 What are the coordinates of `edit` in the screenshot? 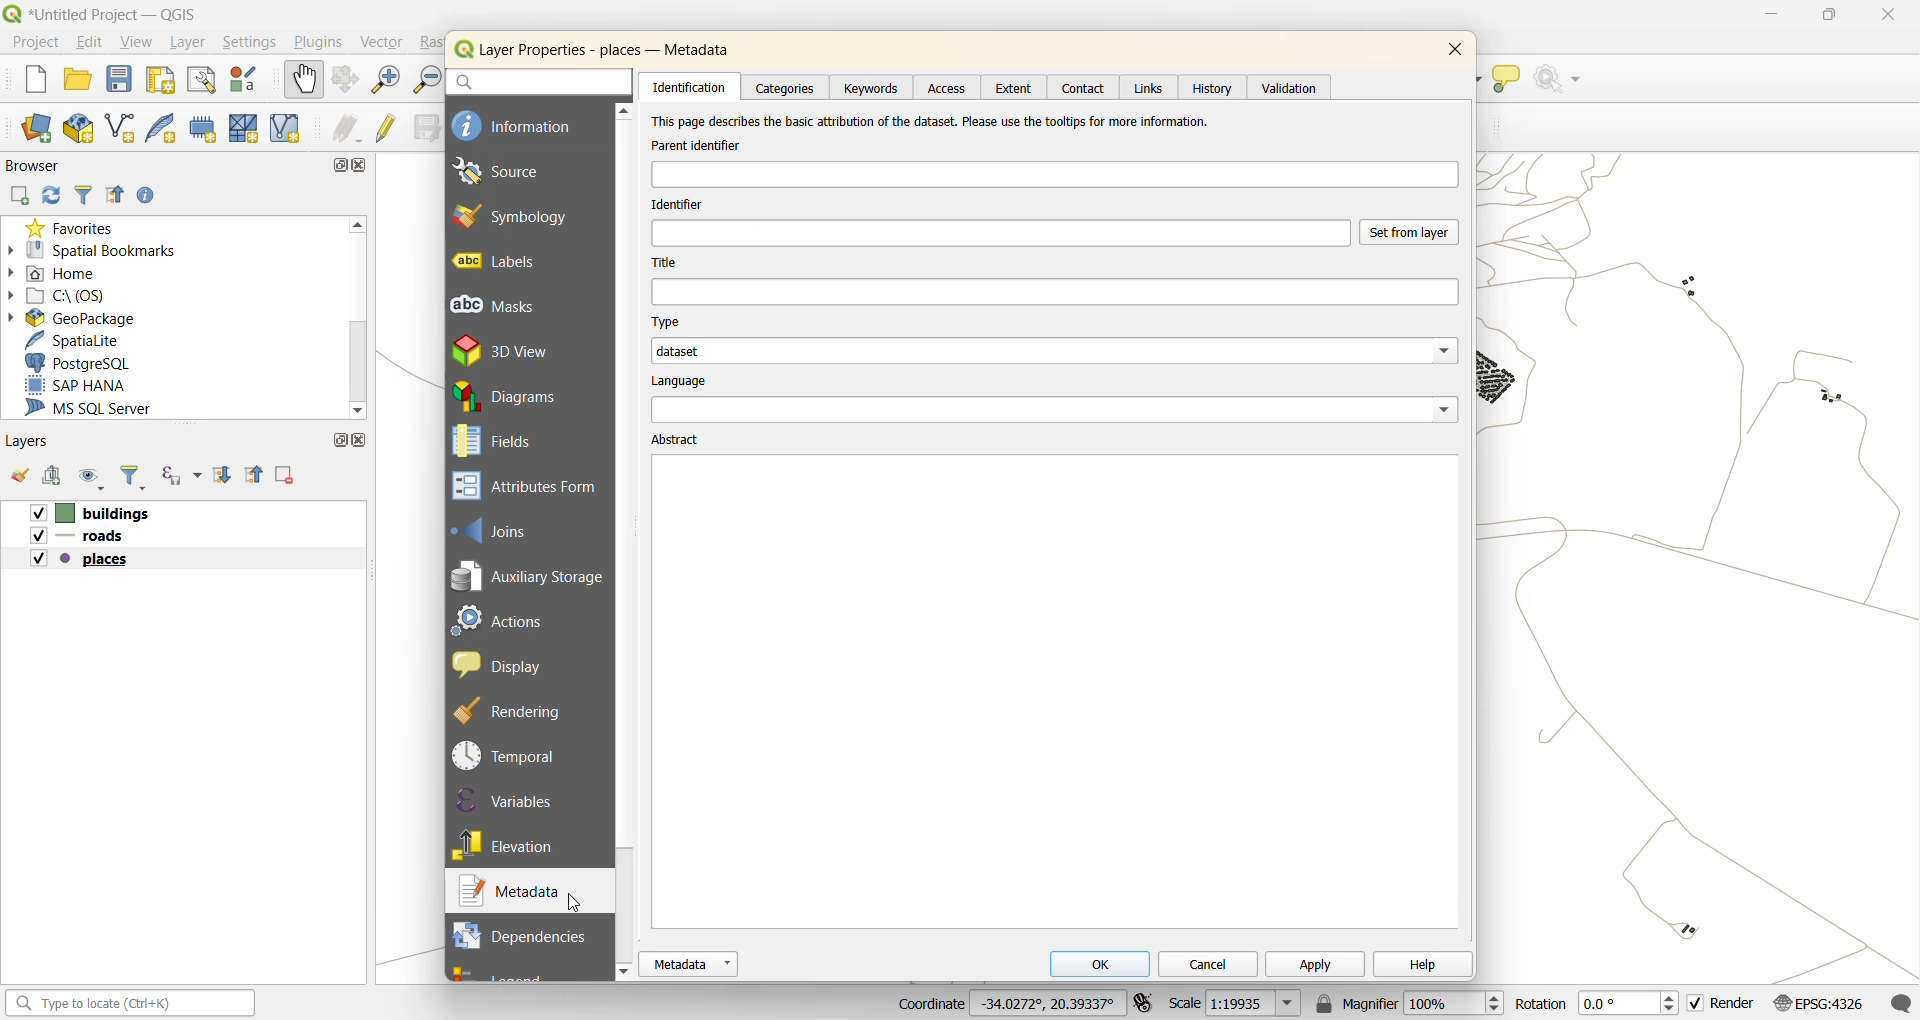 It's located at (96, 43).